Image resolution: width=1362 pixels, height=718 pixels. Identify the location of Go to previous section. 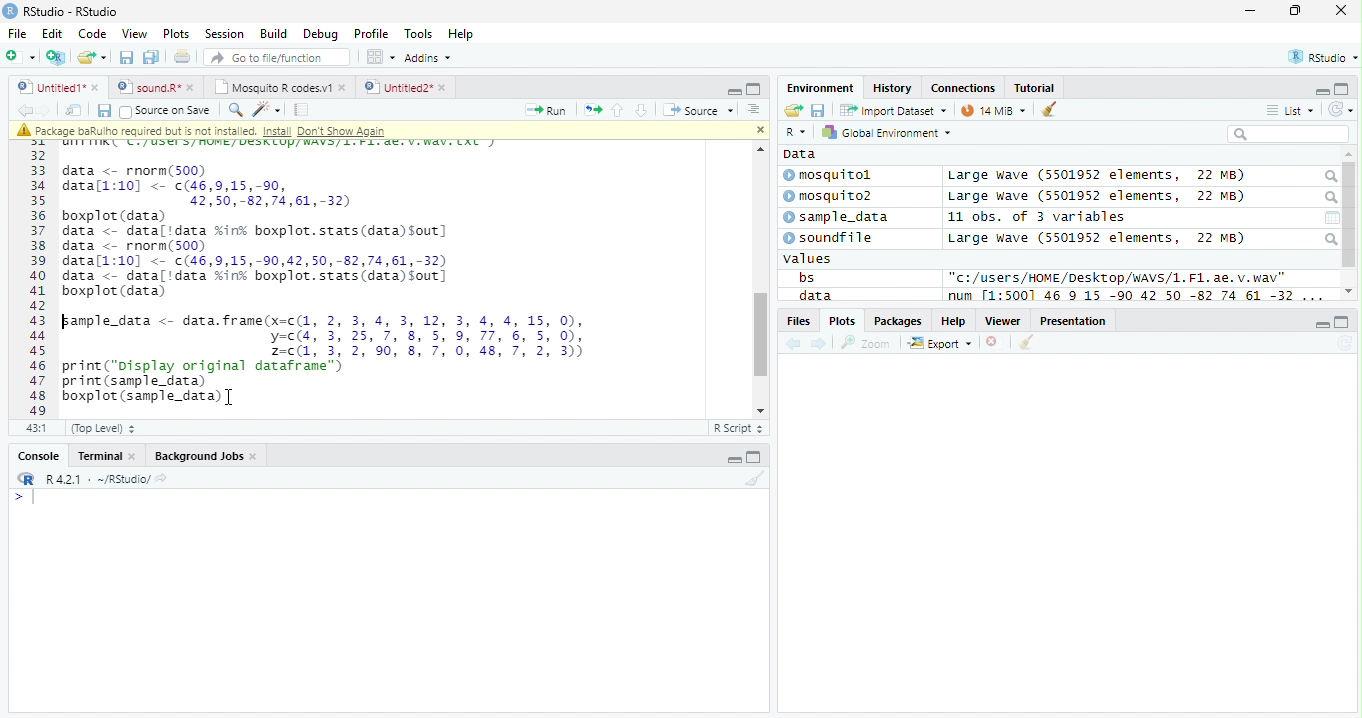
(616, 110).